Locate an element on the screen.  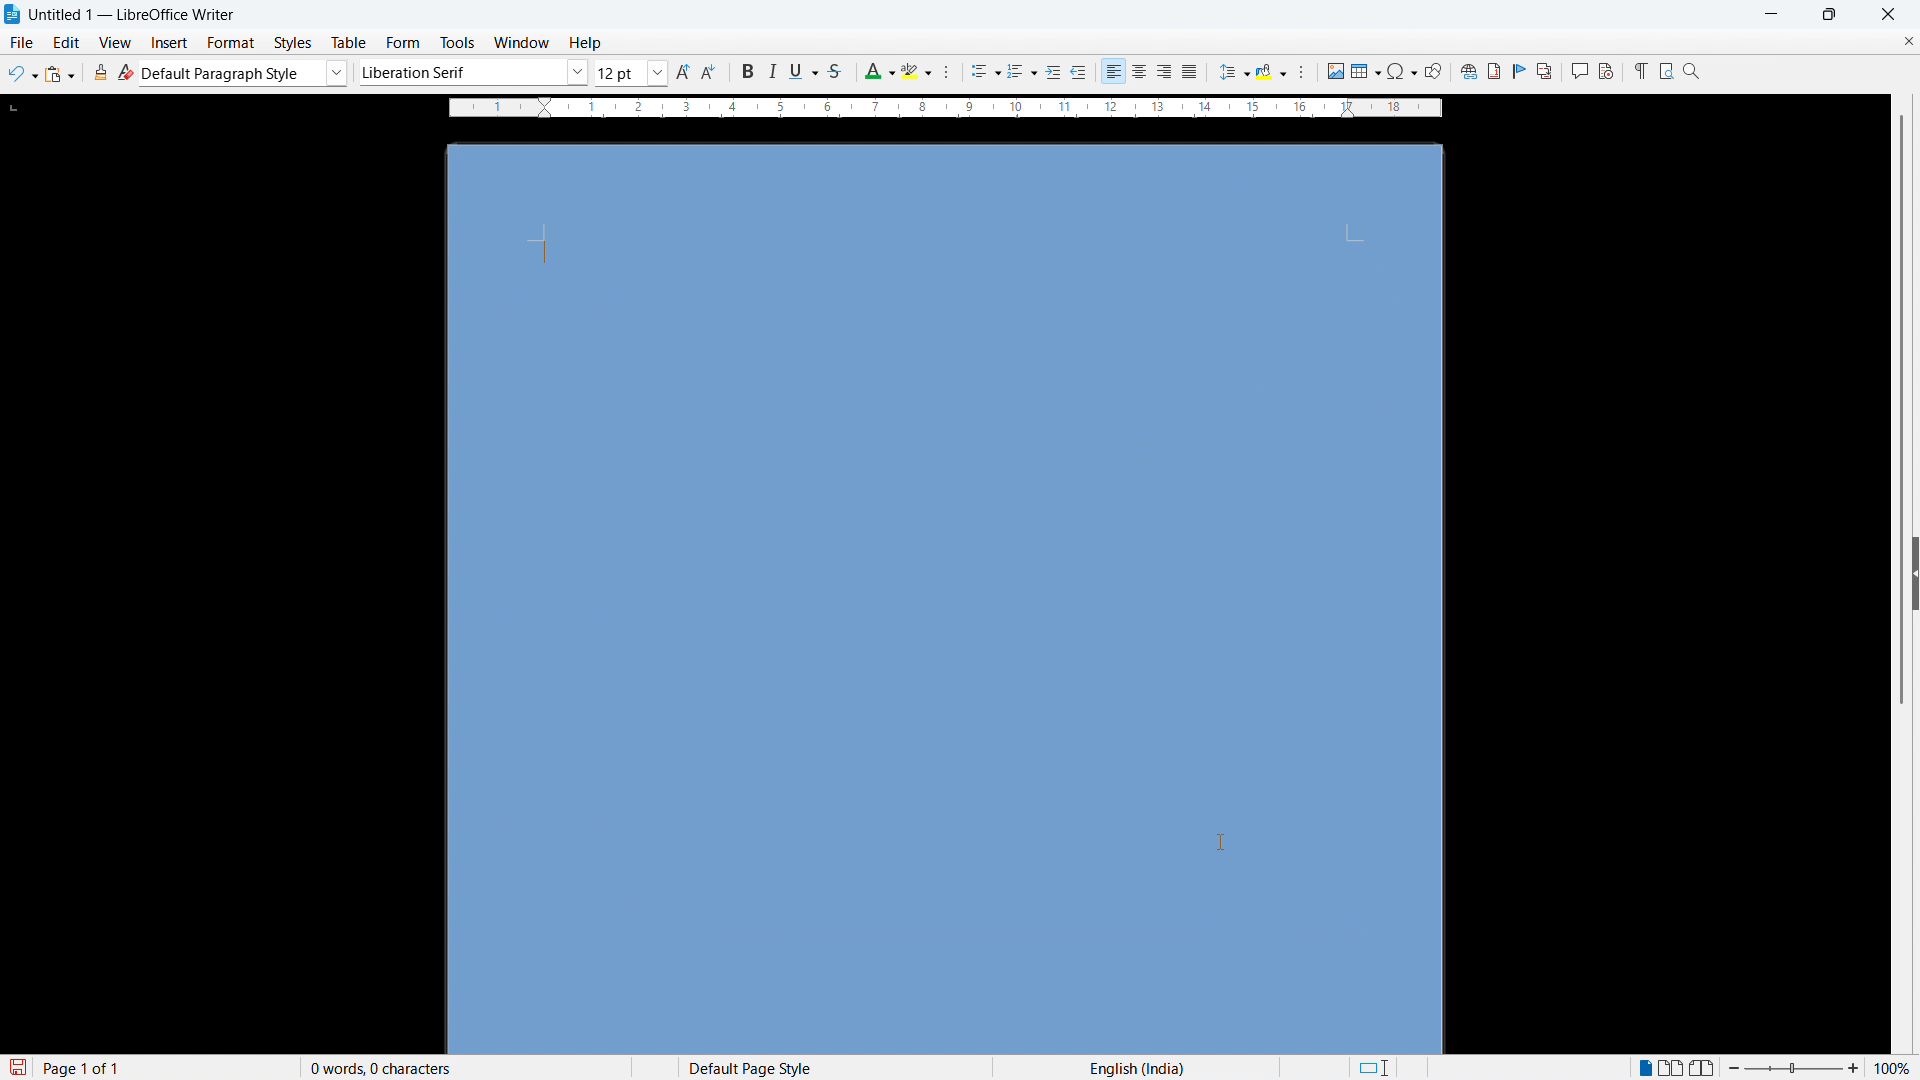
Set line spacing  is located at coordinates (1233, 72).